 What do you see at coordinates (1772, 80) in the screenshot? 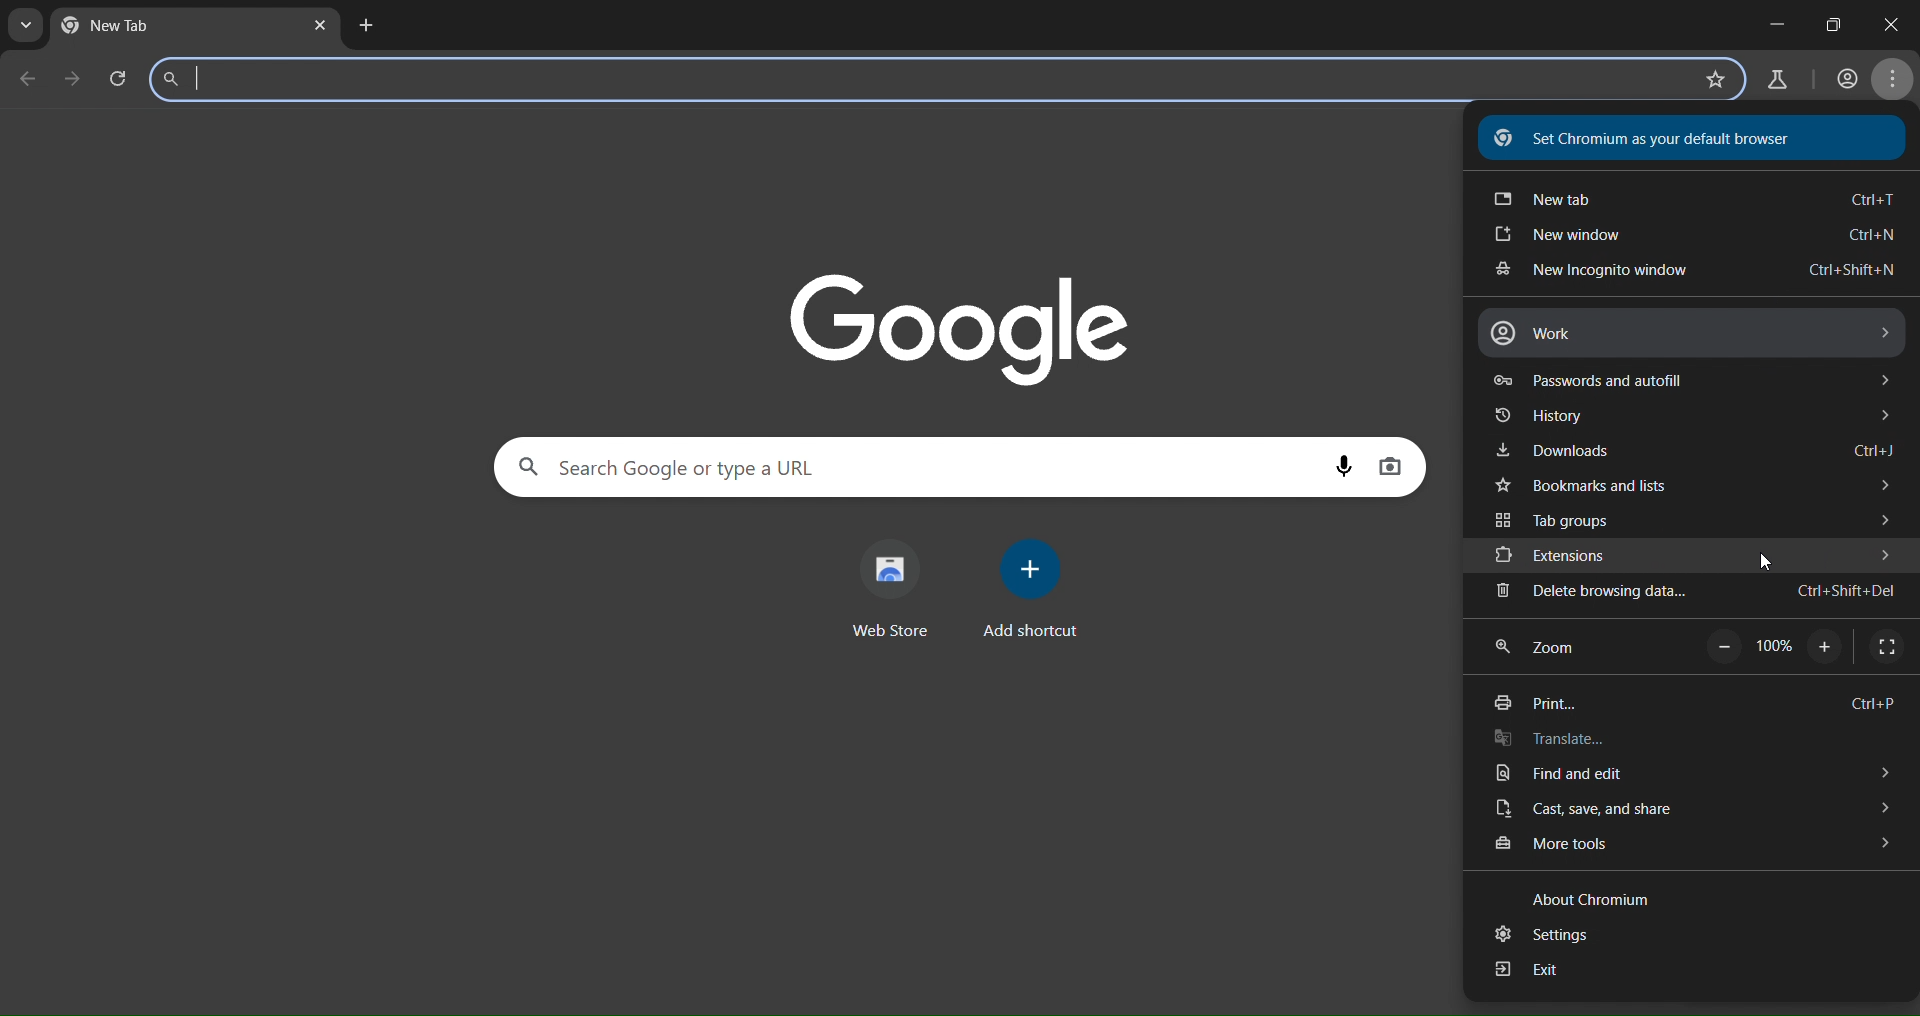
I see `search labs` at bounding box center [1772, 80].